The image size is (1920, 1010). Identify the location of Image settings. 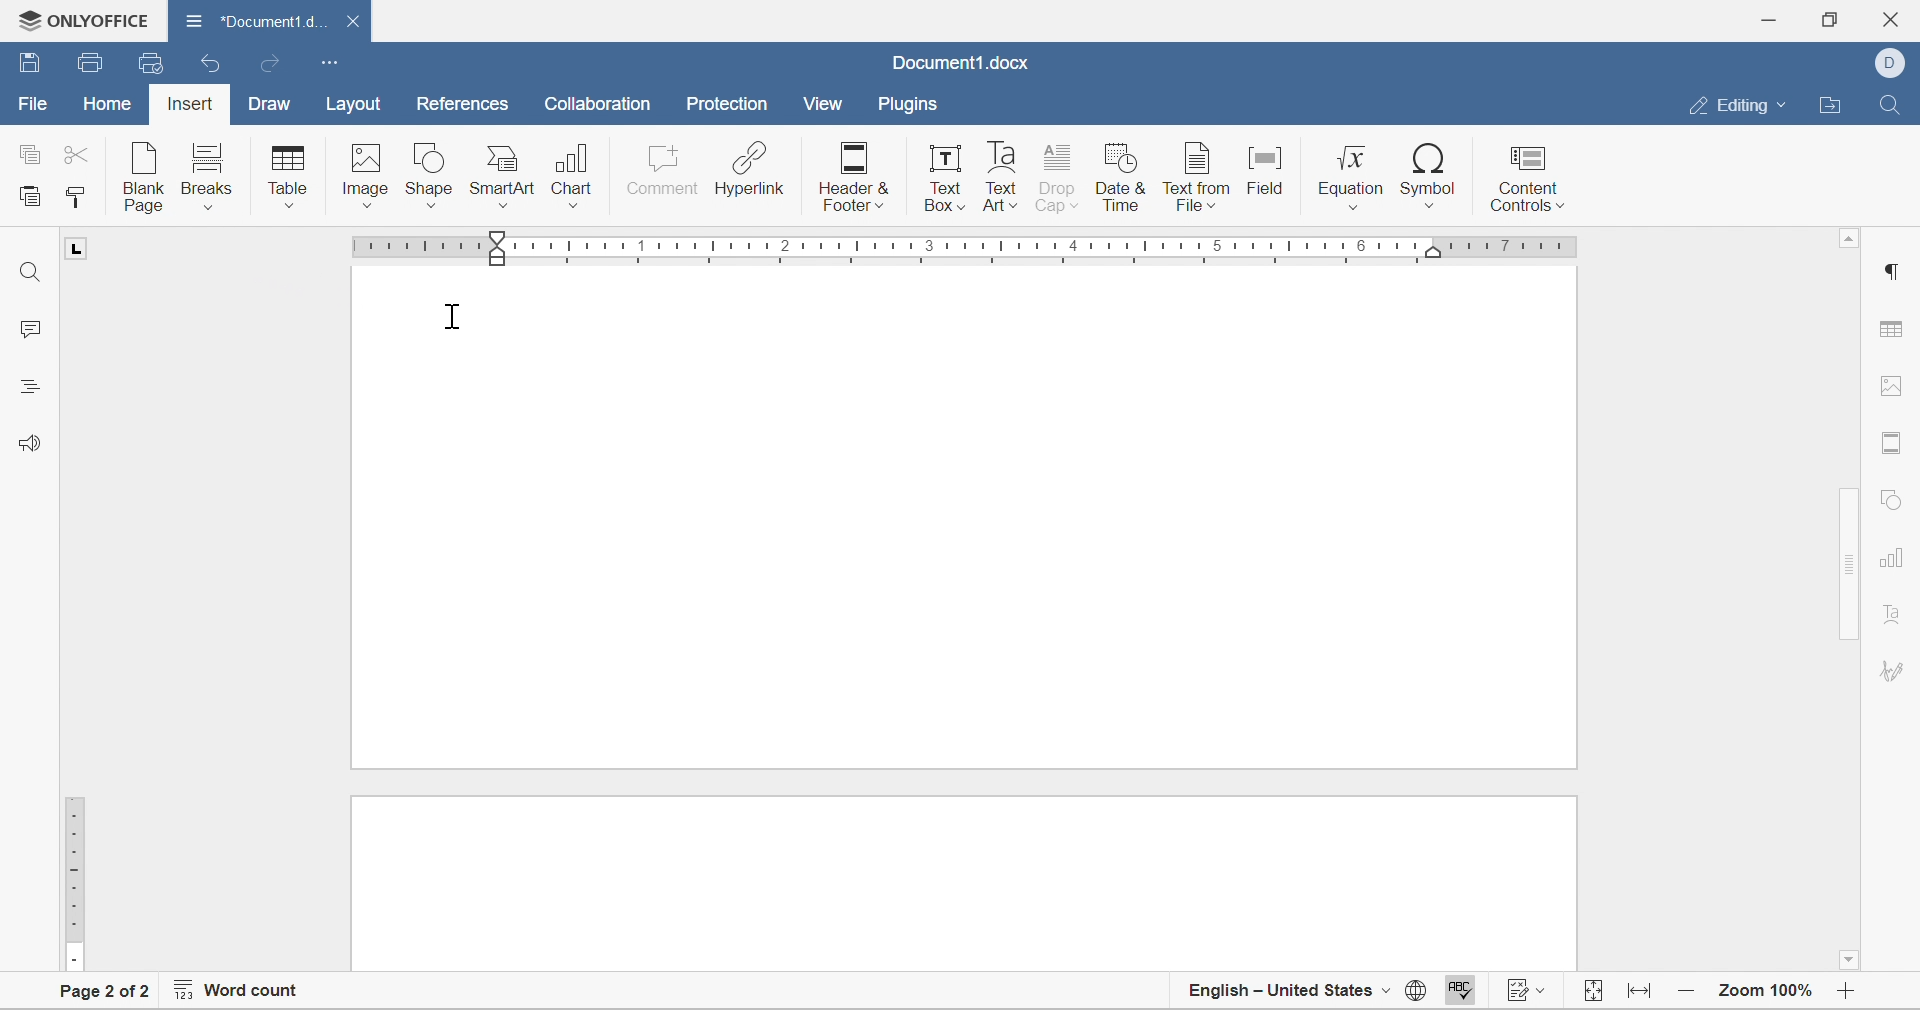
(1897, 390).